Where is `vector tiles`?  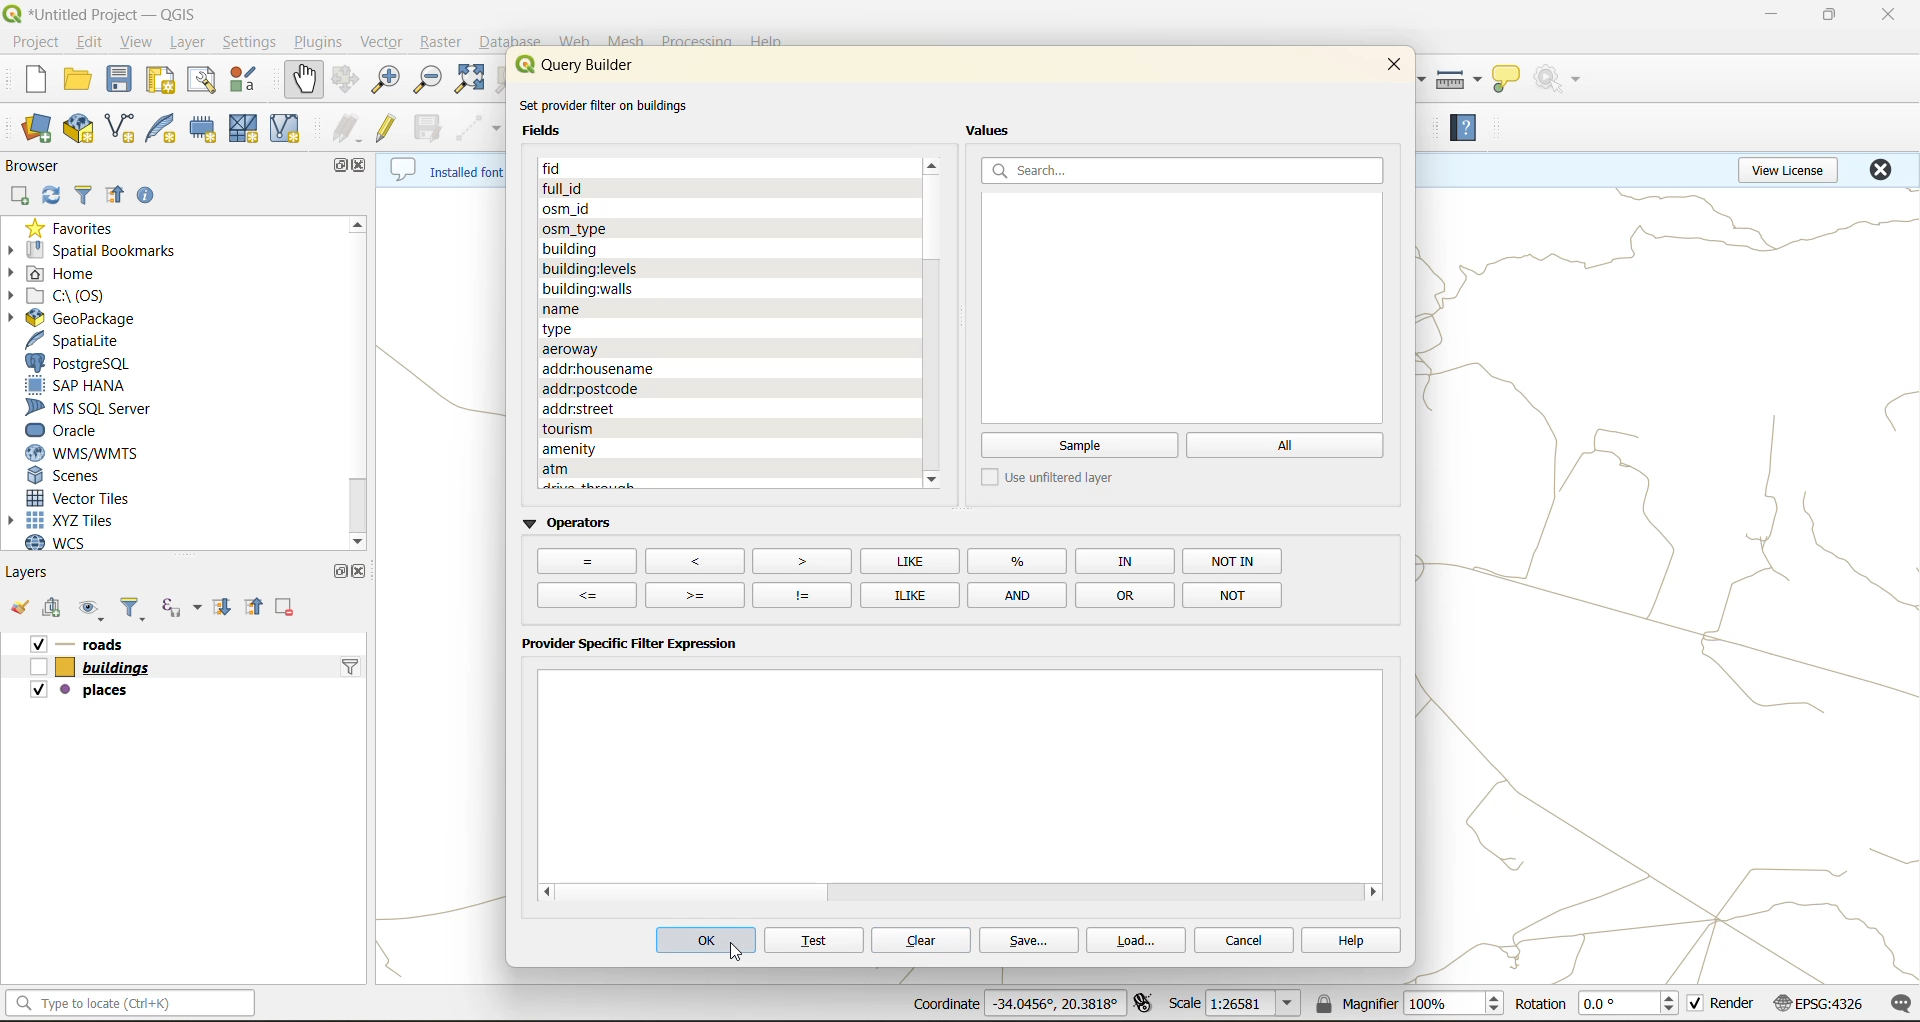 vector tiles is located at coordinates (87, 499).